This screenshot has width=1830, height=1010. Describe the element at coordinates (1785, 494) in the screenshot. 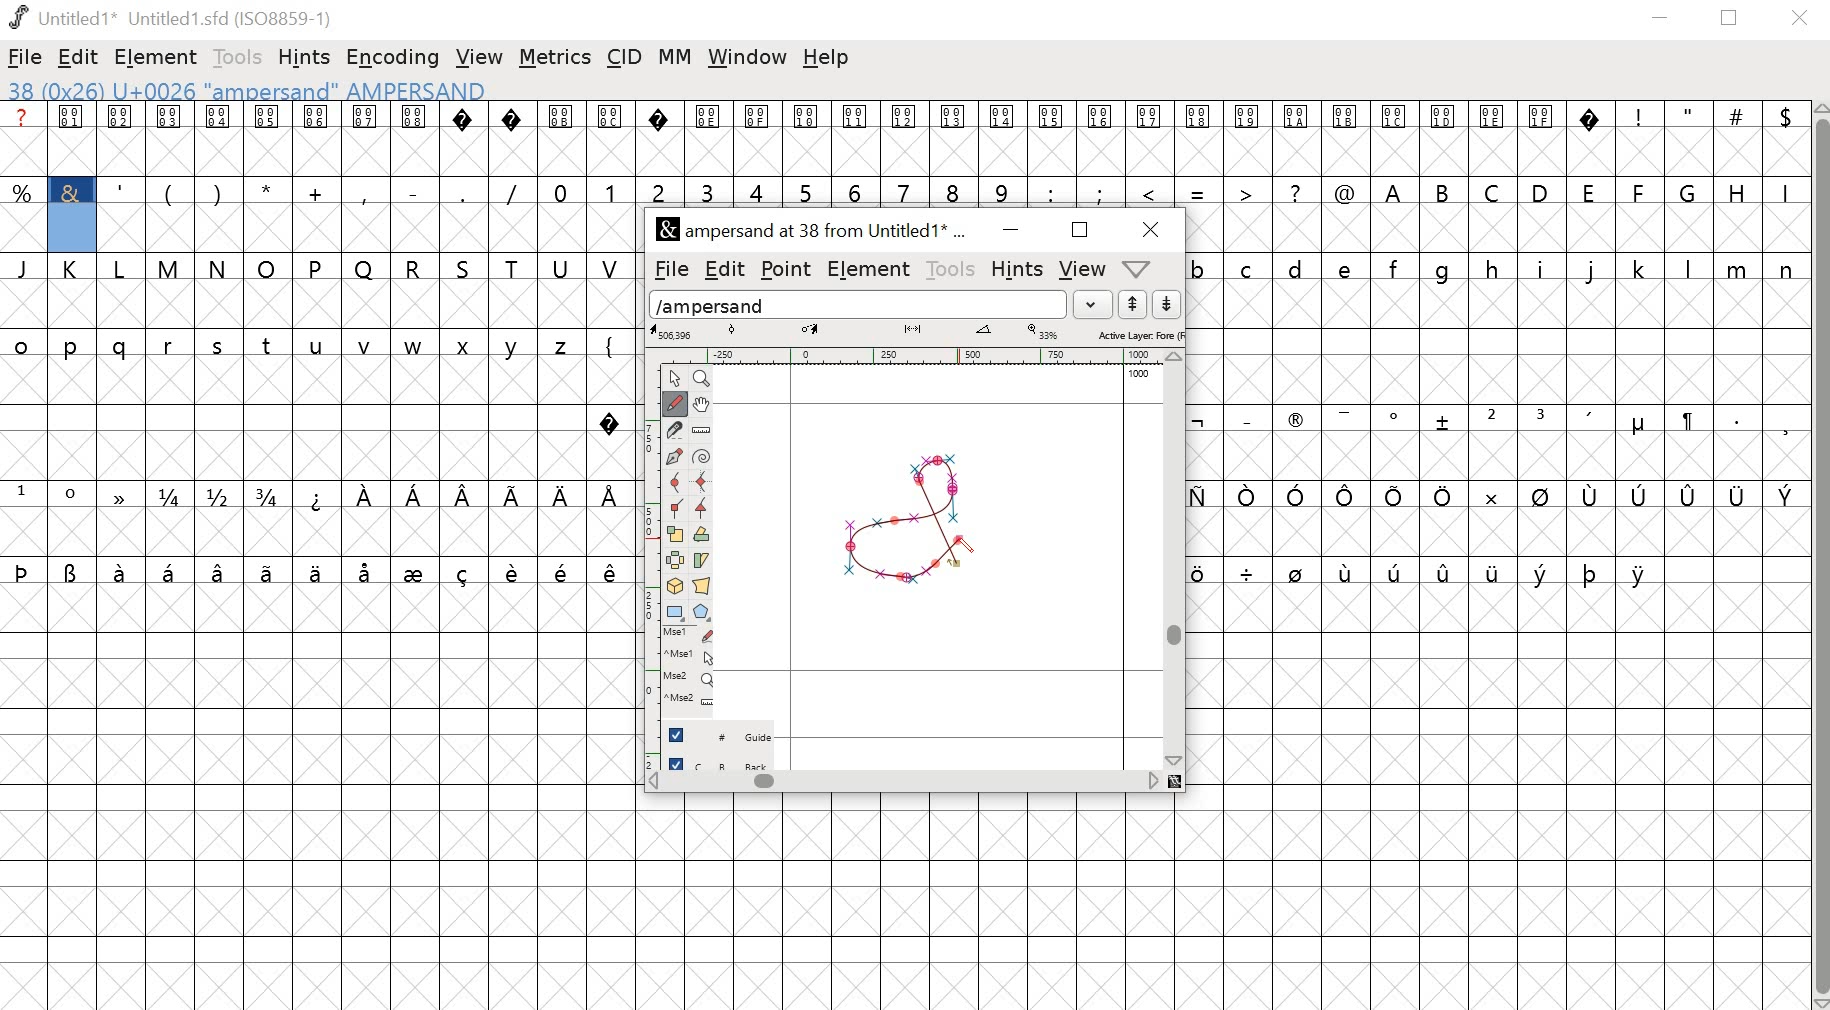

I see `symbol` at that location.